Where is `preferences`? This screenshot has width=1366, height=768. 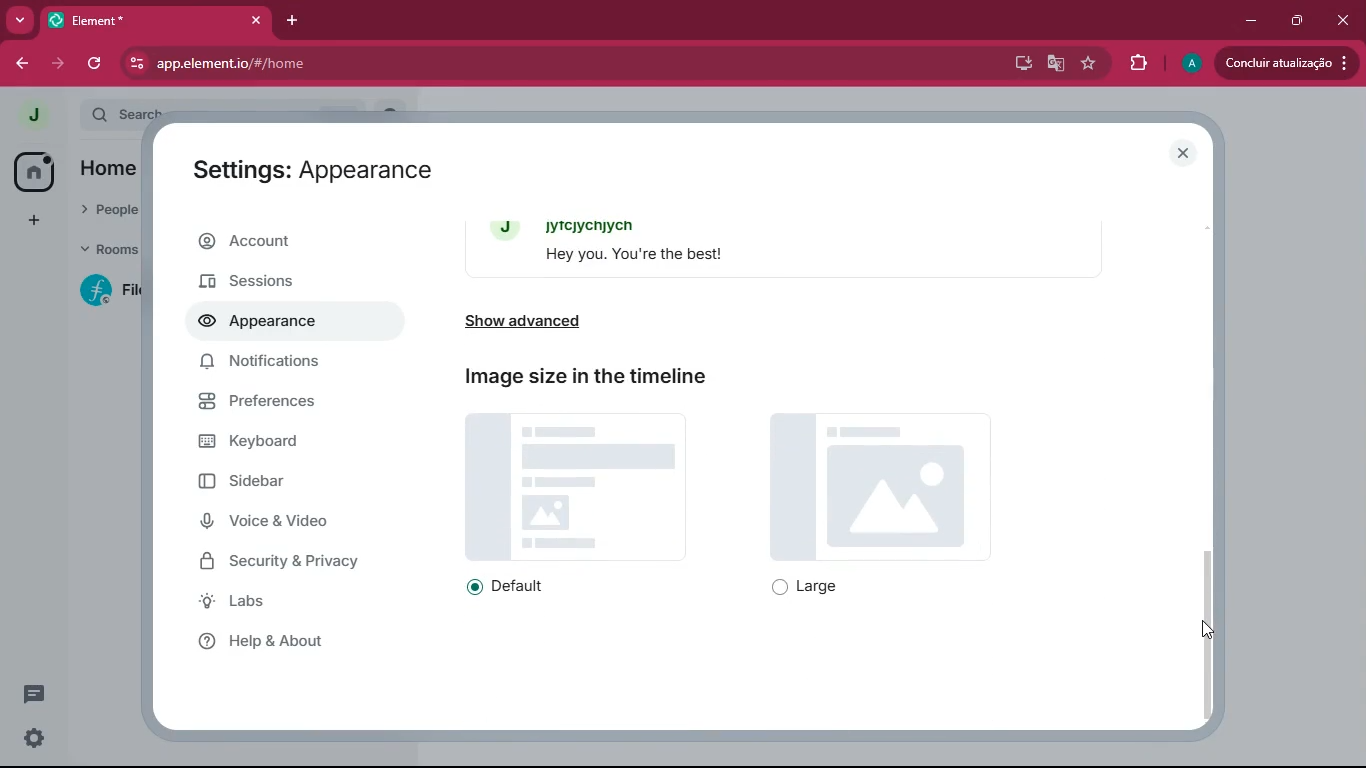
preferences is located at coordinates (279, 408).